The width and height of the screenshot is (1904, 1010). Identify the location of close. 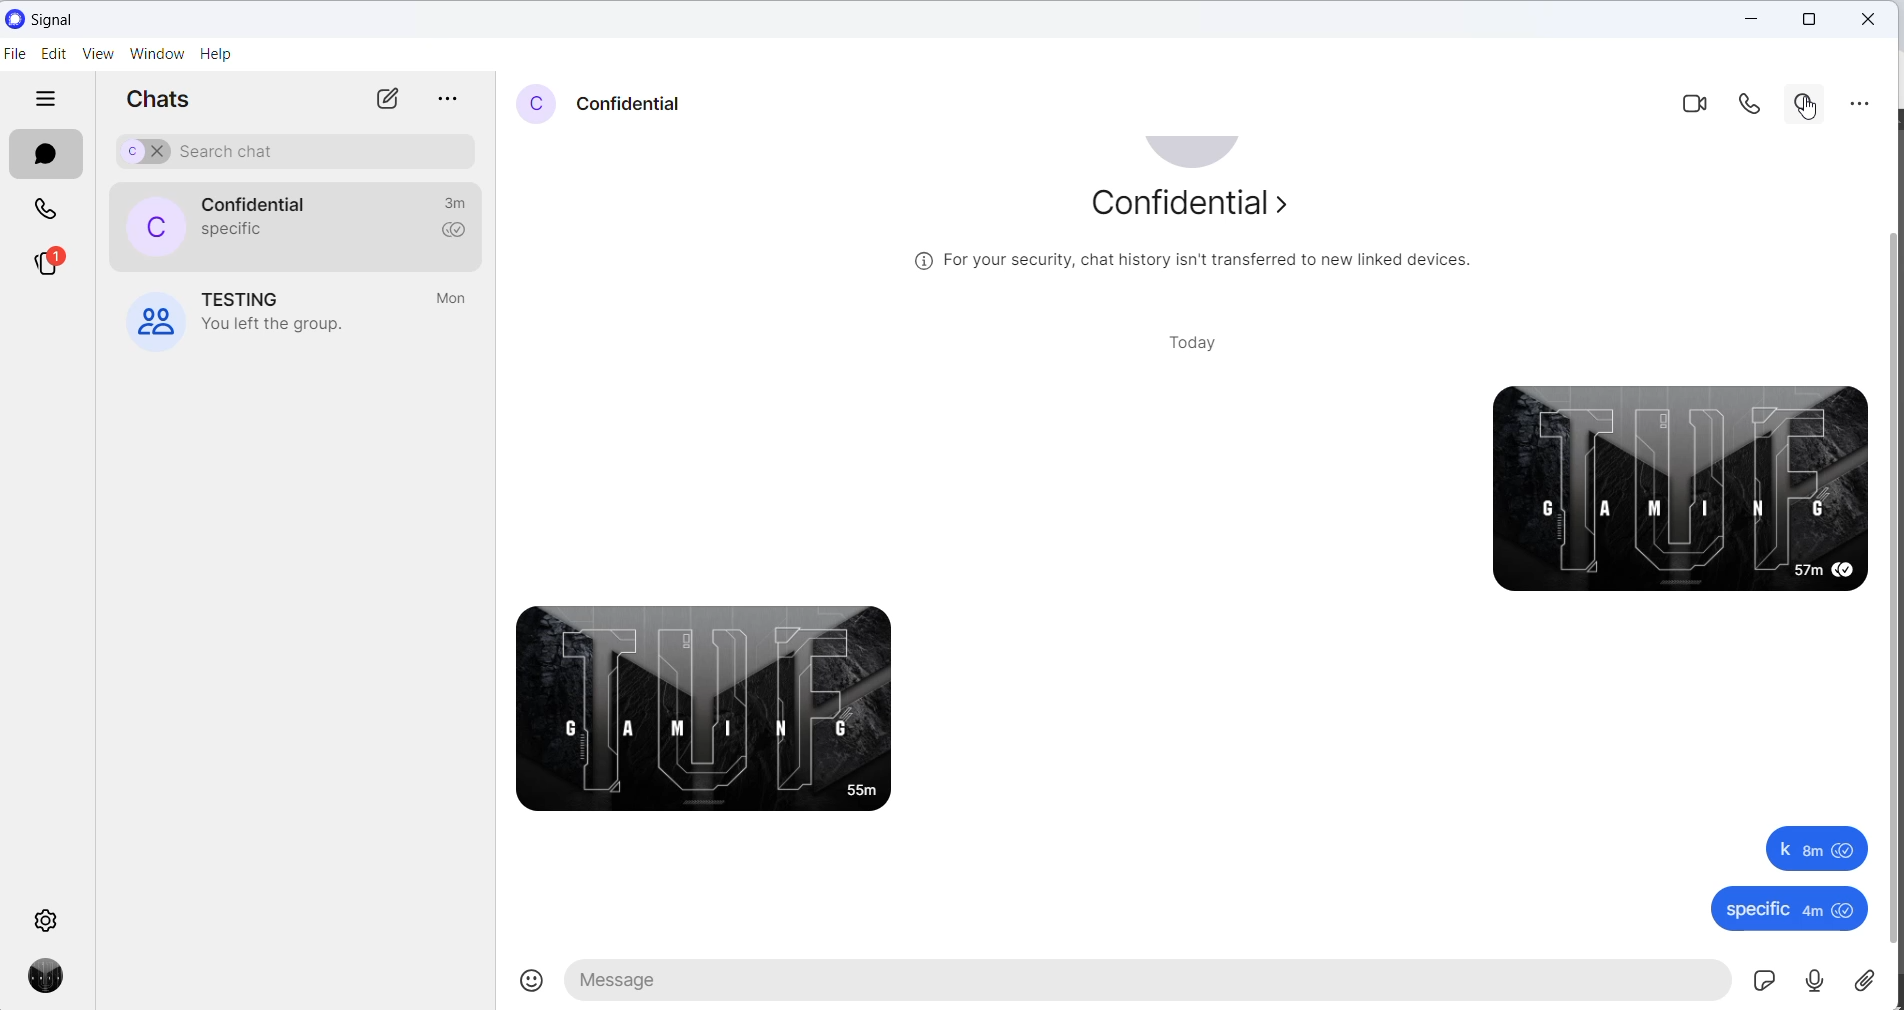
(1754, 19).